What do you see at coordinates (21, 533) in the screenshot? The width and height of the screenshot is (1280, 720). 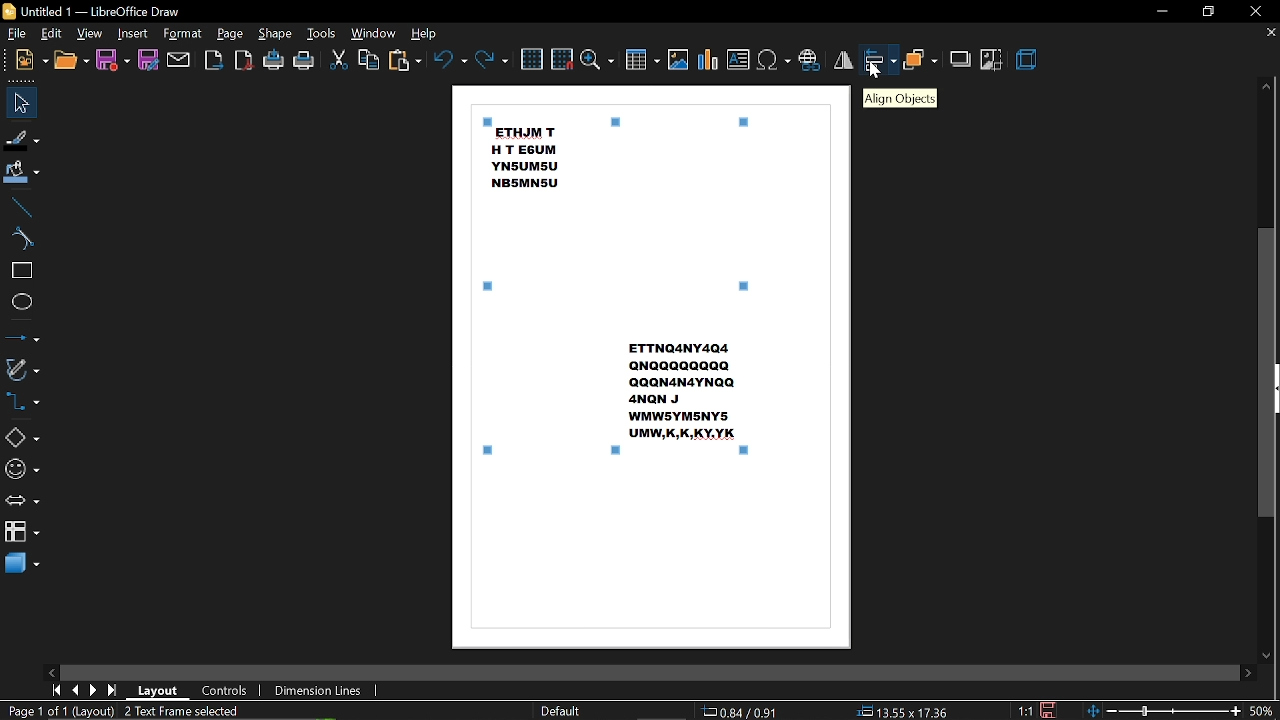 I see `flowchart` at bounding box center [21, 533].